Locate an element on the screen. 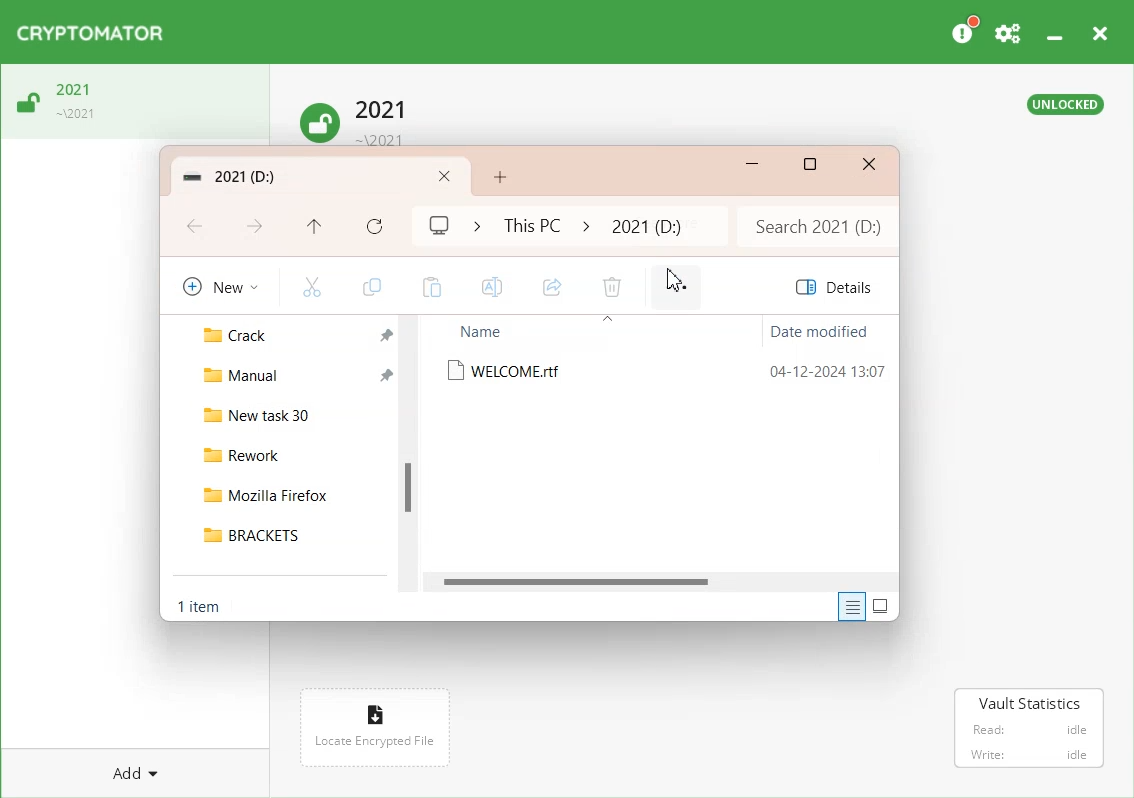 This screenshot has width=1134, height=798. Mozilla Firefox is located at coordinates (280, 495).